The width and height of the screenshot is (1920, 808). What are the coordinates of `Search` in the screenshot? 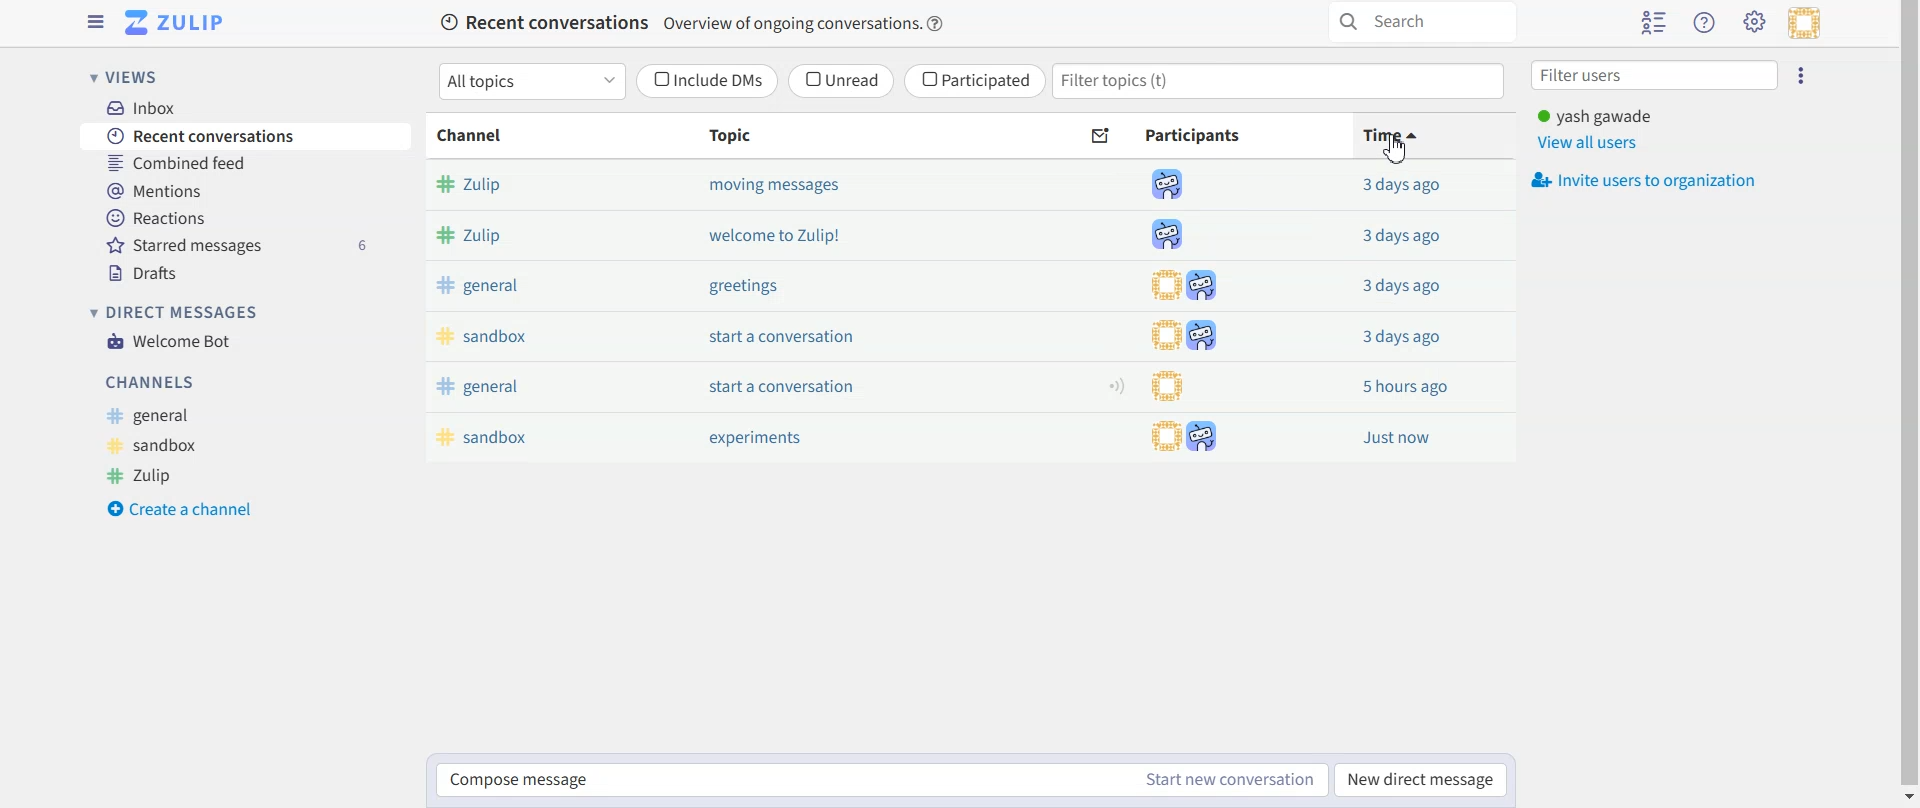 It's located at (1420, 23).